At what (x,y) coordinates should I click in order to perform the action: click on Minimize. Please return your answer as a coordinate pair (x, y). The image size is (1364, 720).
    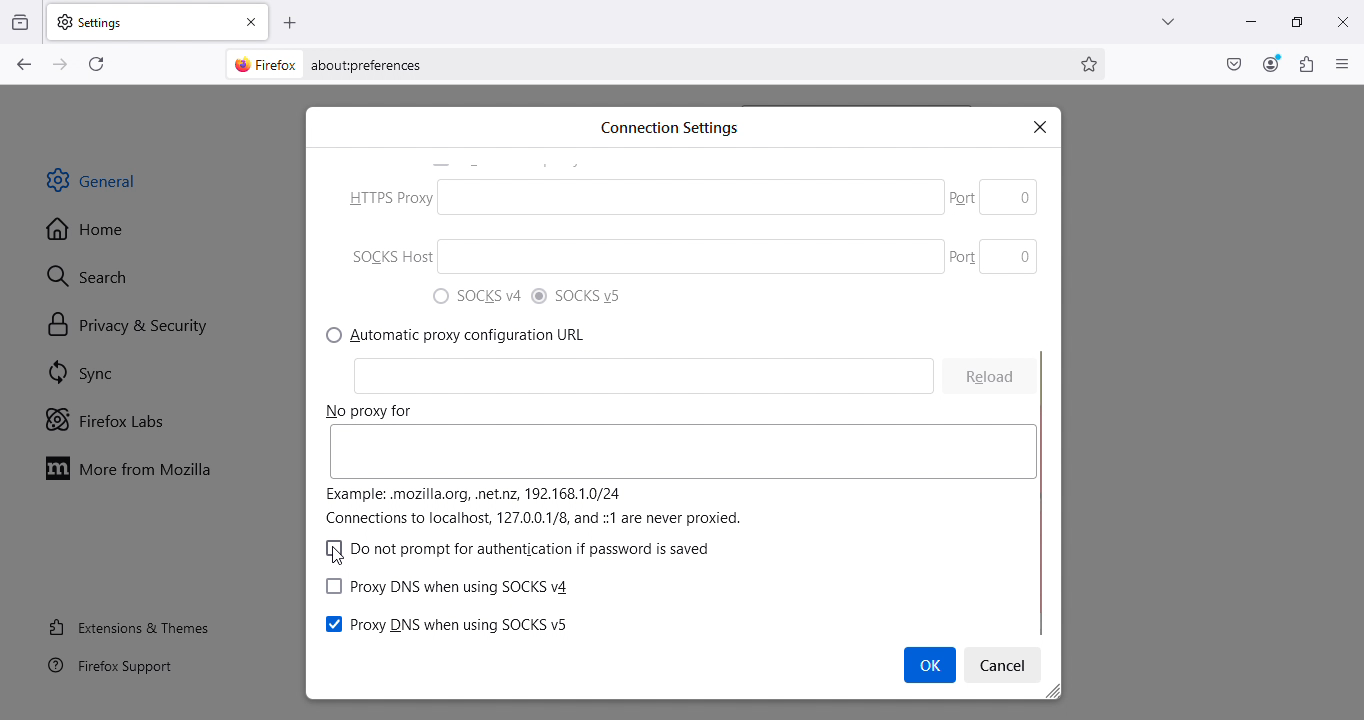
    Looking at the image, I should click on (1248, 21).